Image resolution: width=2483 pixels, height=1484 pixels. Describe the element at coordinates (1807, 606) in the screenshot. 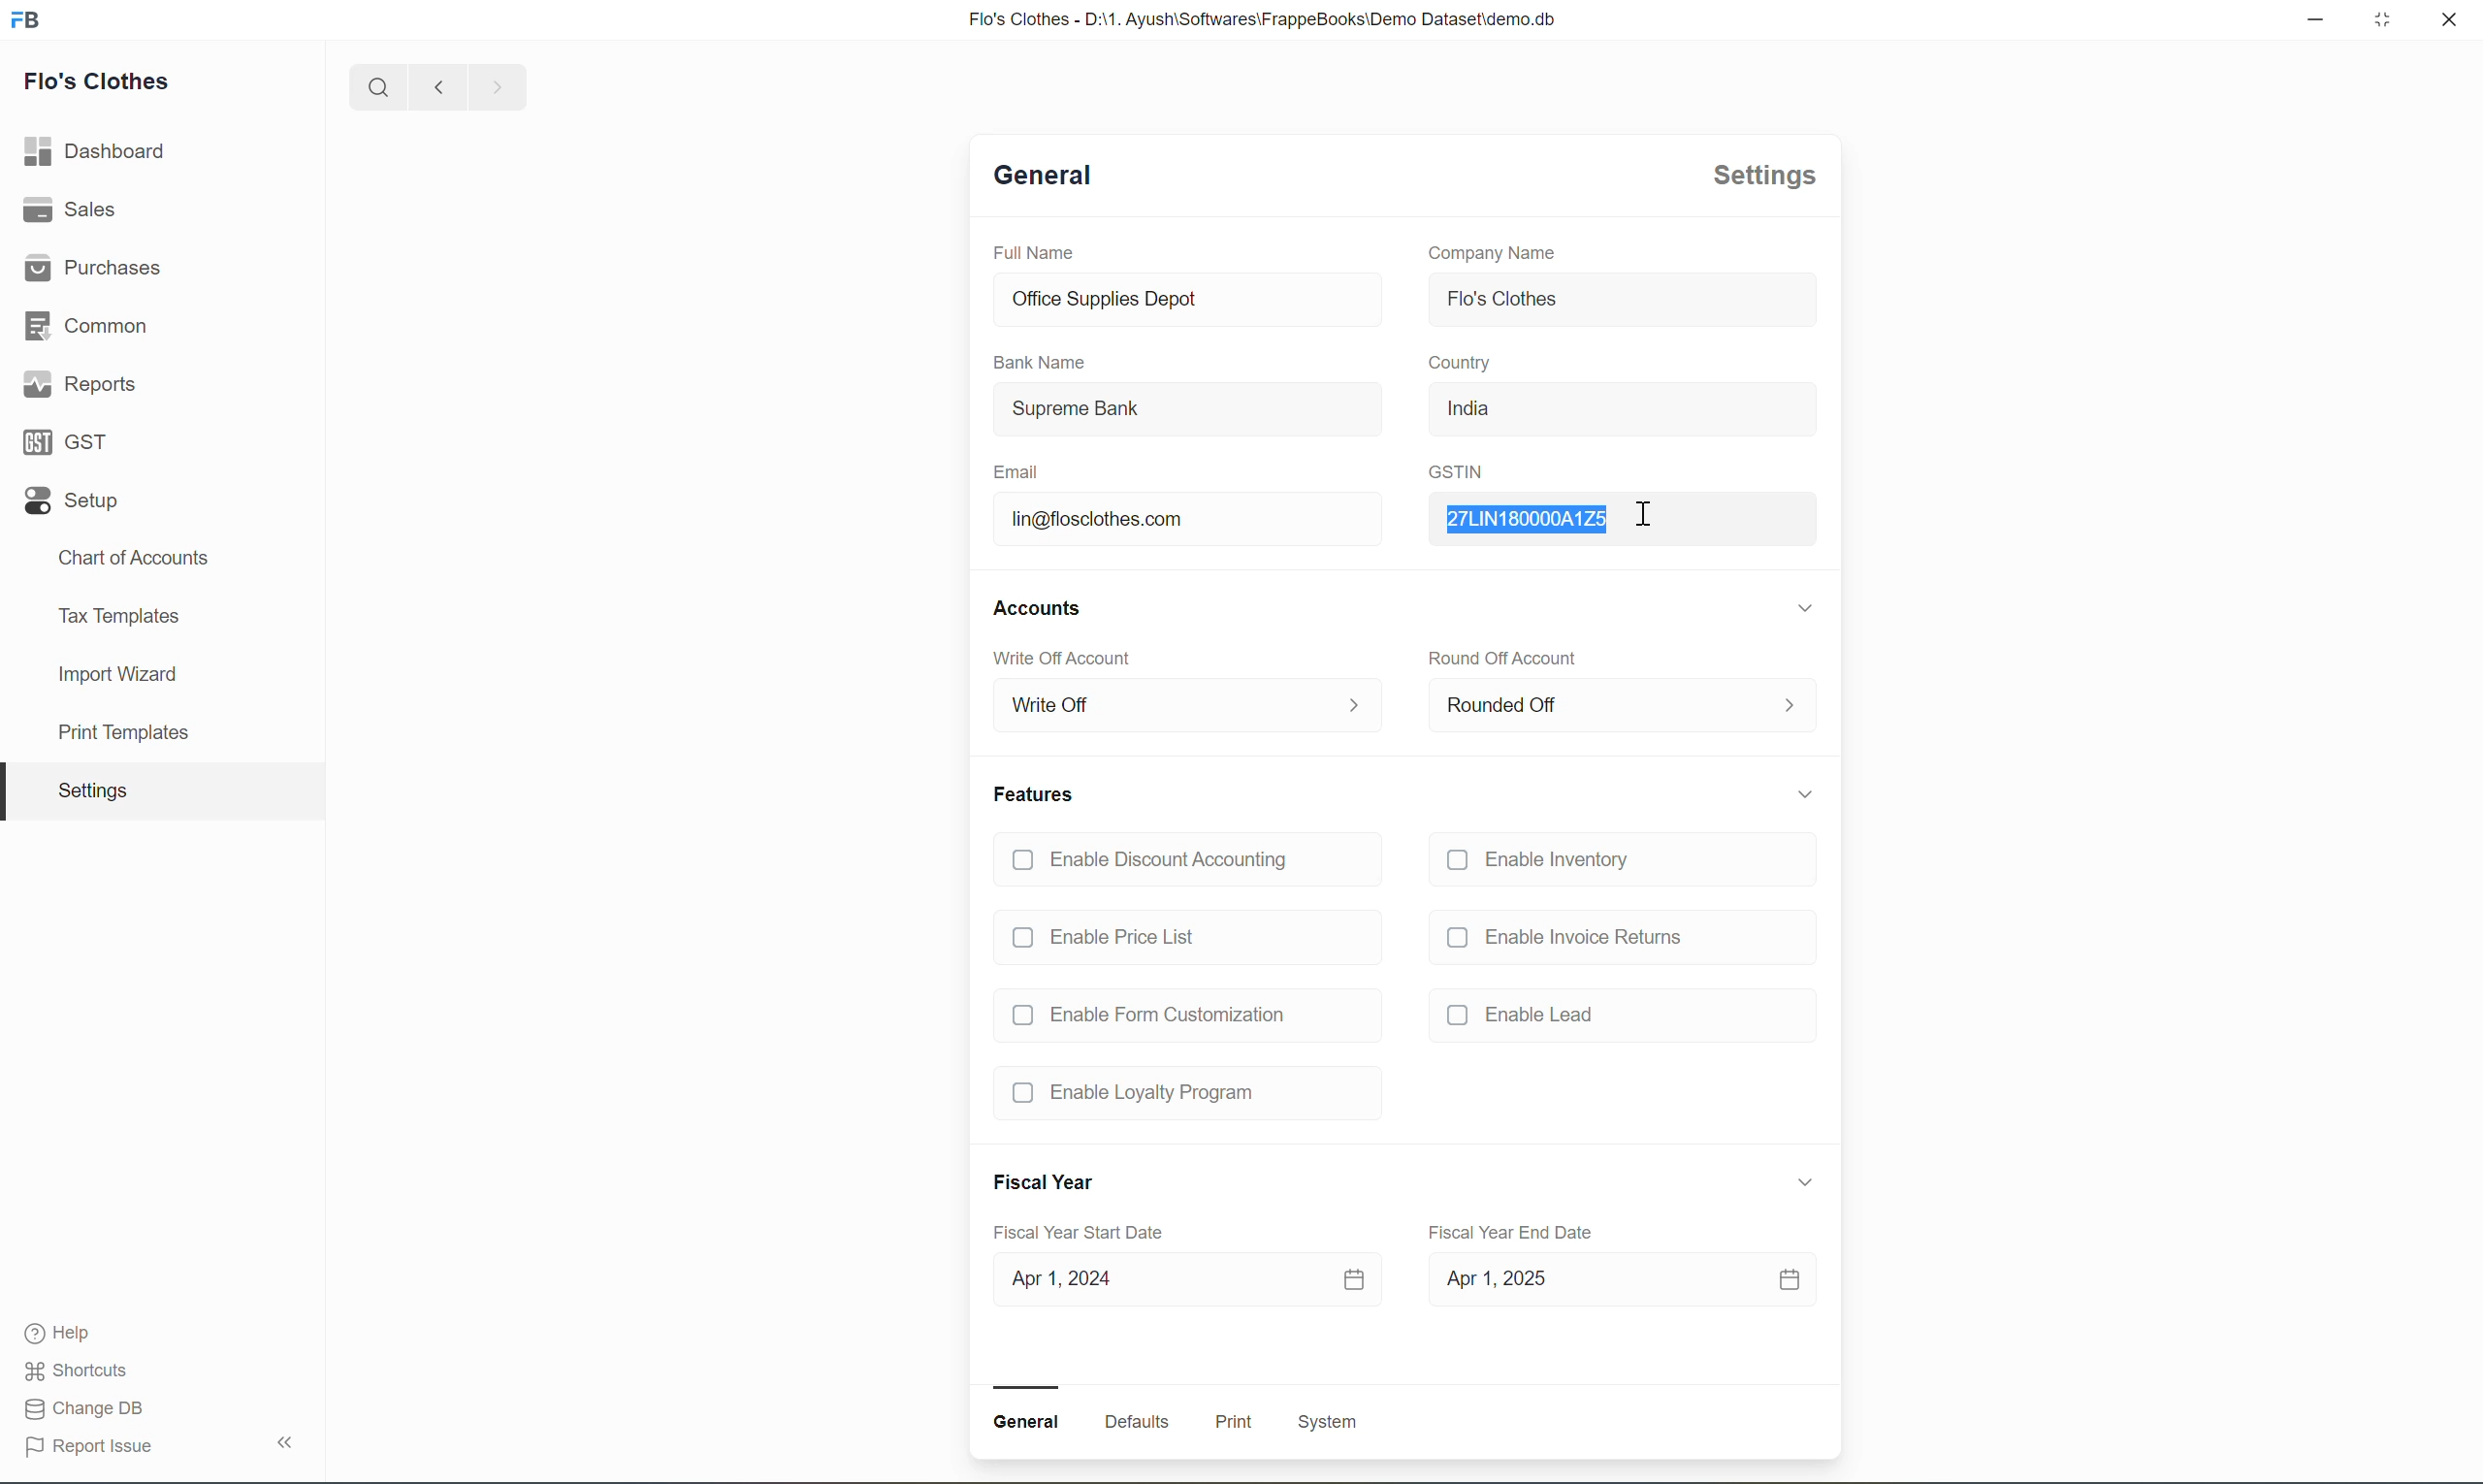

I see `Expand/collapse` at that location.